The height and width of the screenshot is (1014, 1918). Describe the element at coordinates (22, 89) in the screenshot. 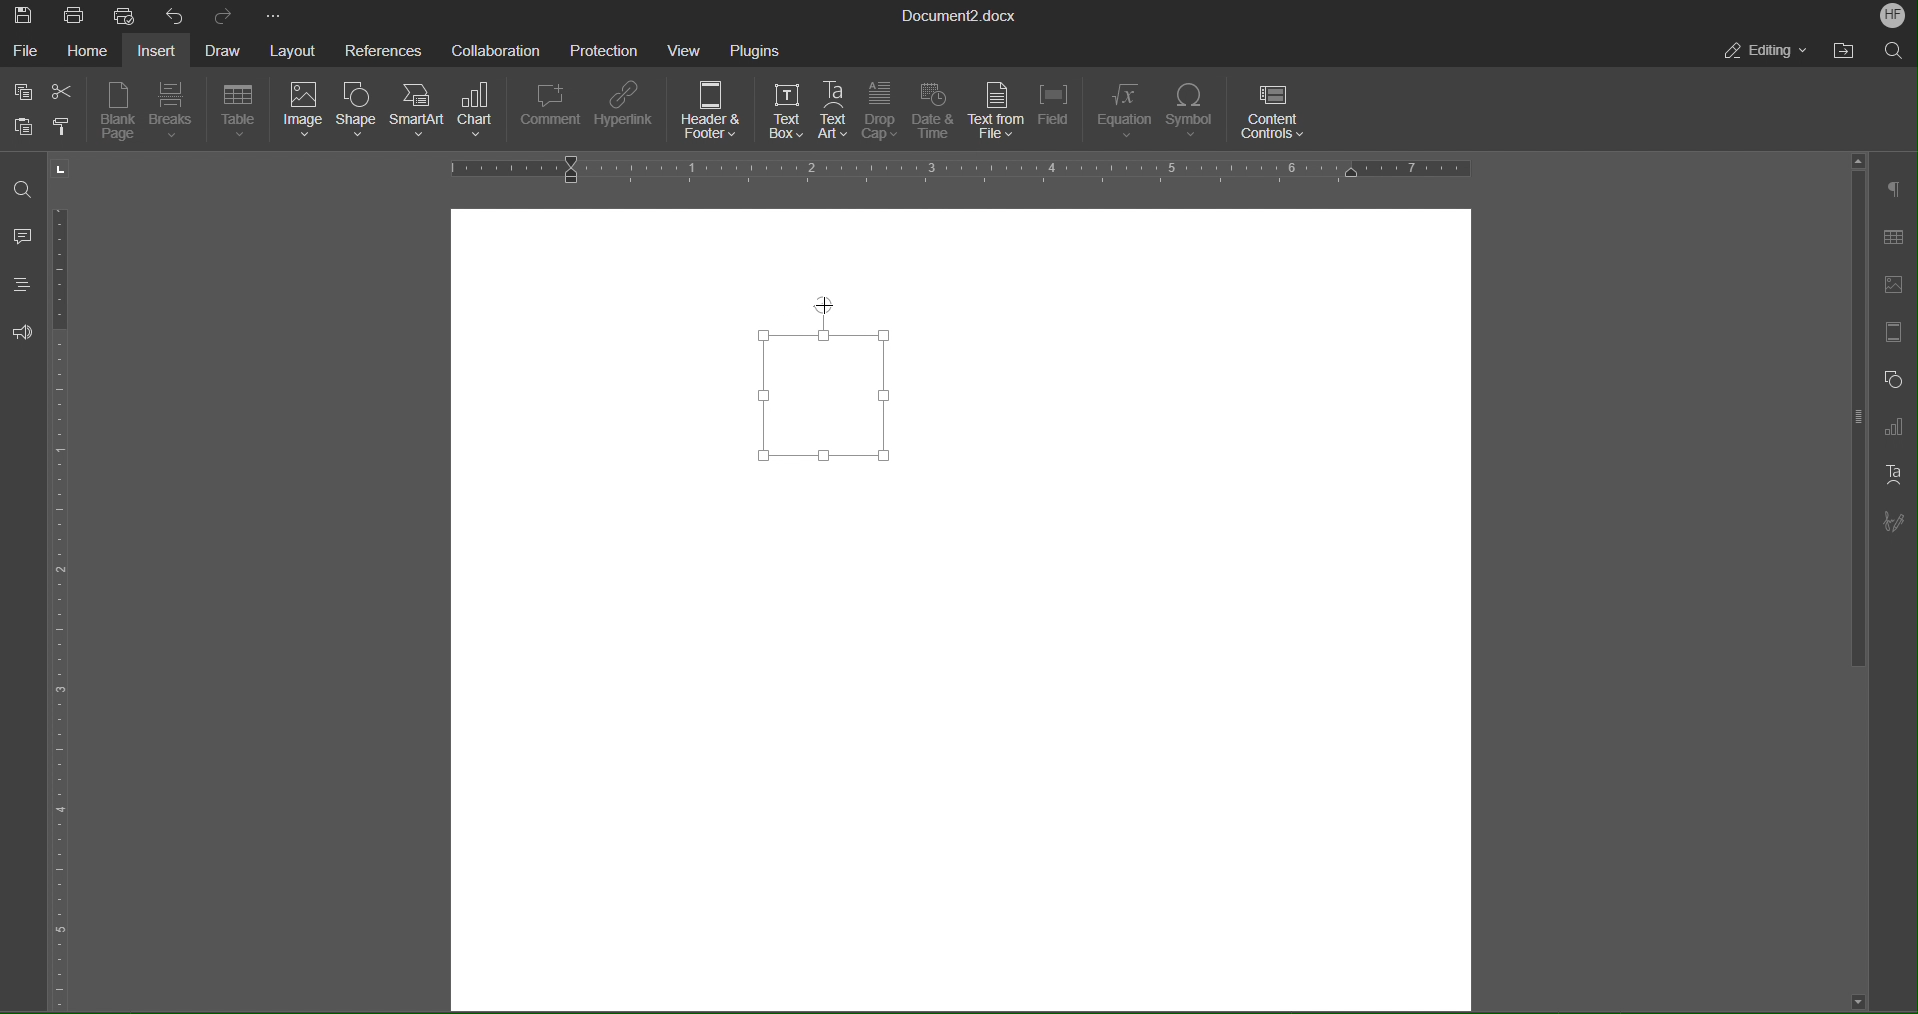

I see `Copy` at that location.